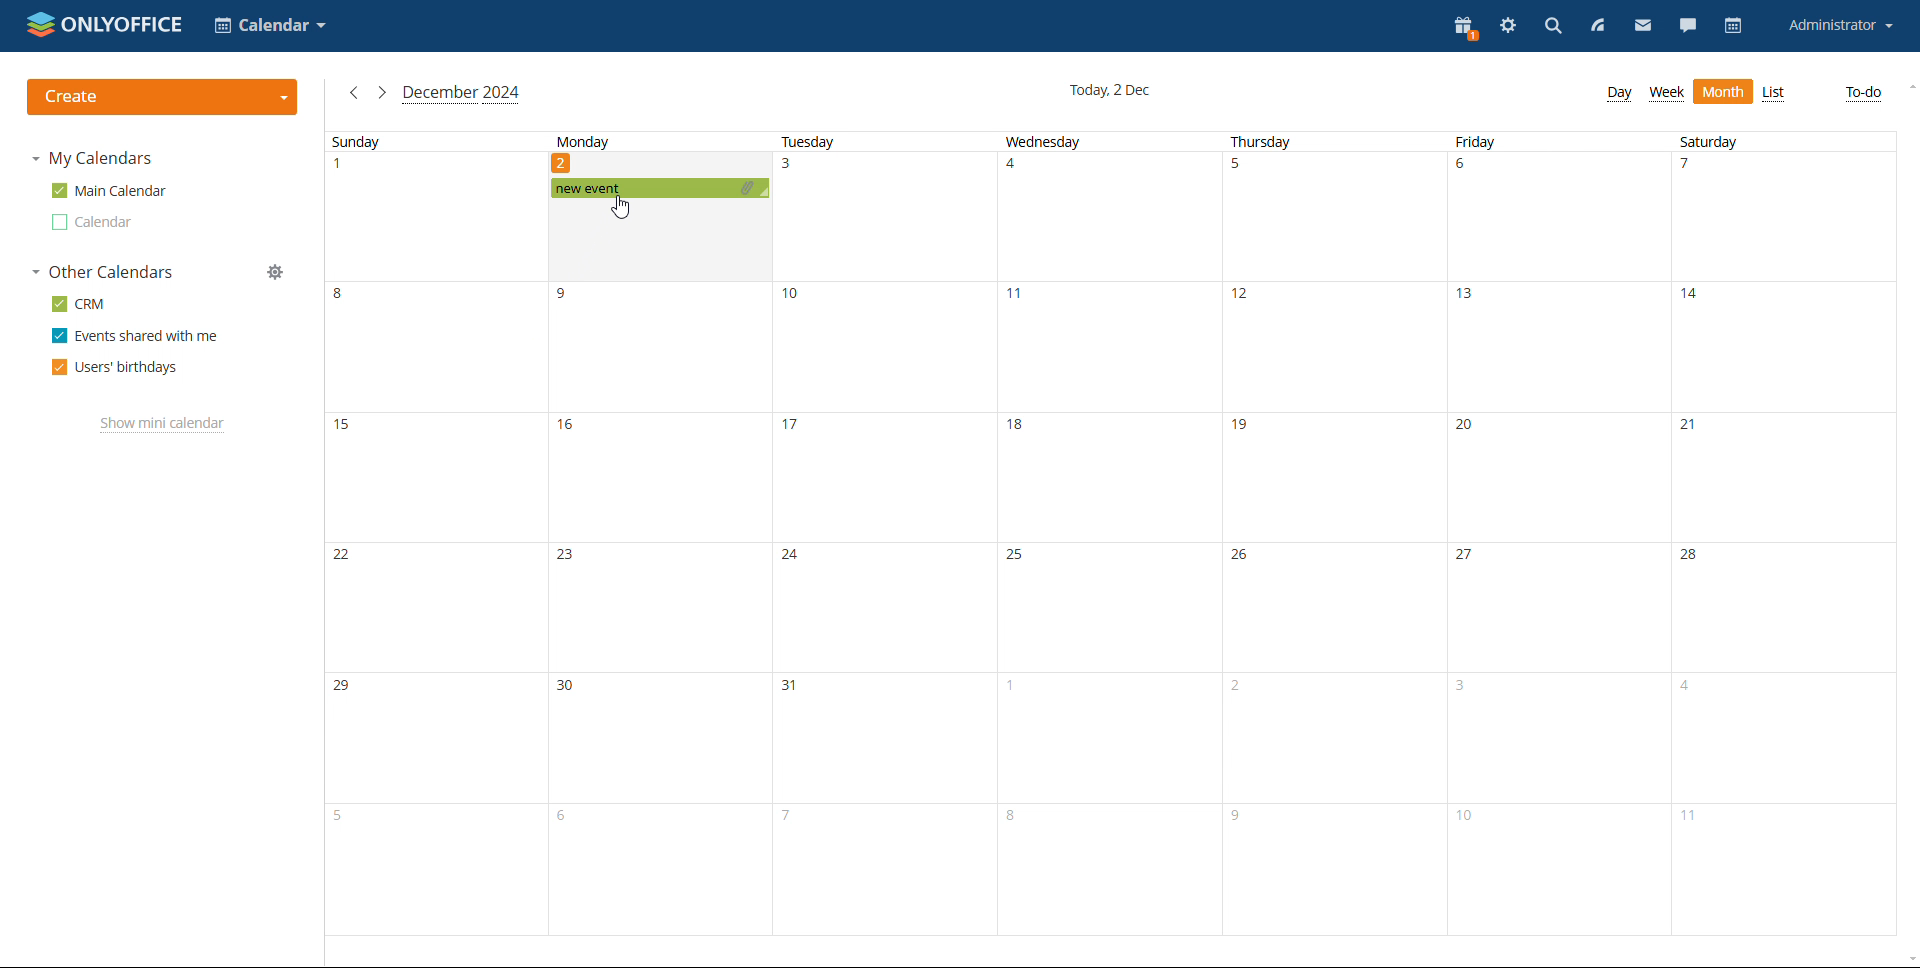 This screenshot has height=968, width=1920. Describe the element at coordinates (1018, 171) in the screenshot. I see `4` at that location.